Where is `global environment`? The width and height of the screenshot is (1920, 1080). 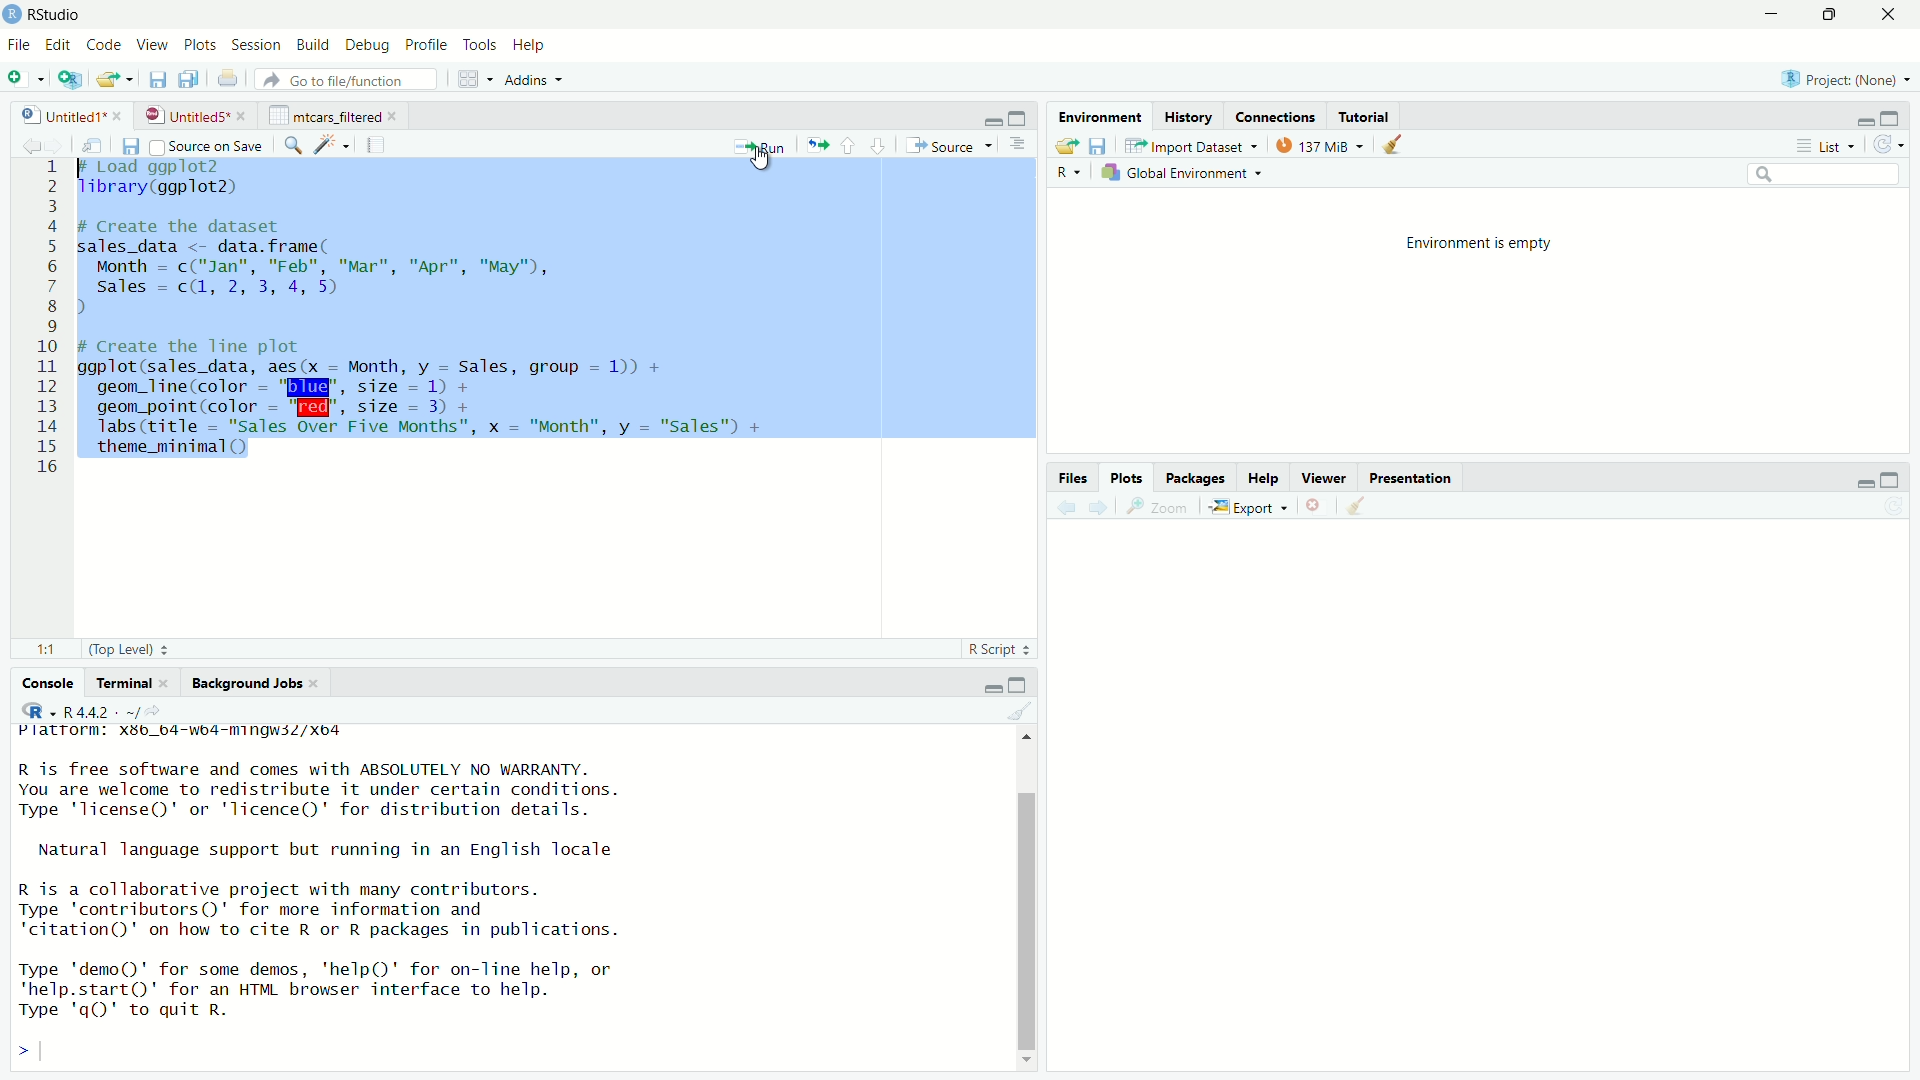 global environment is located at coordinates (1178, 174).